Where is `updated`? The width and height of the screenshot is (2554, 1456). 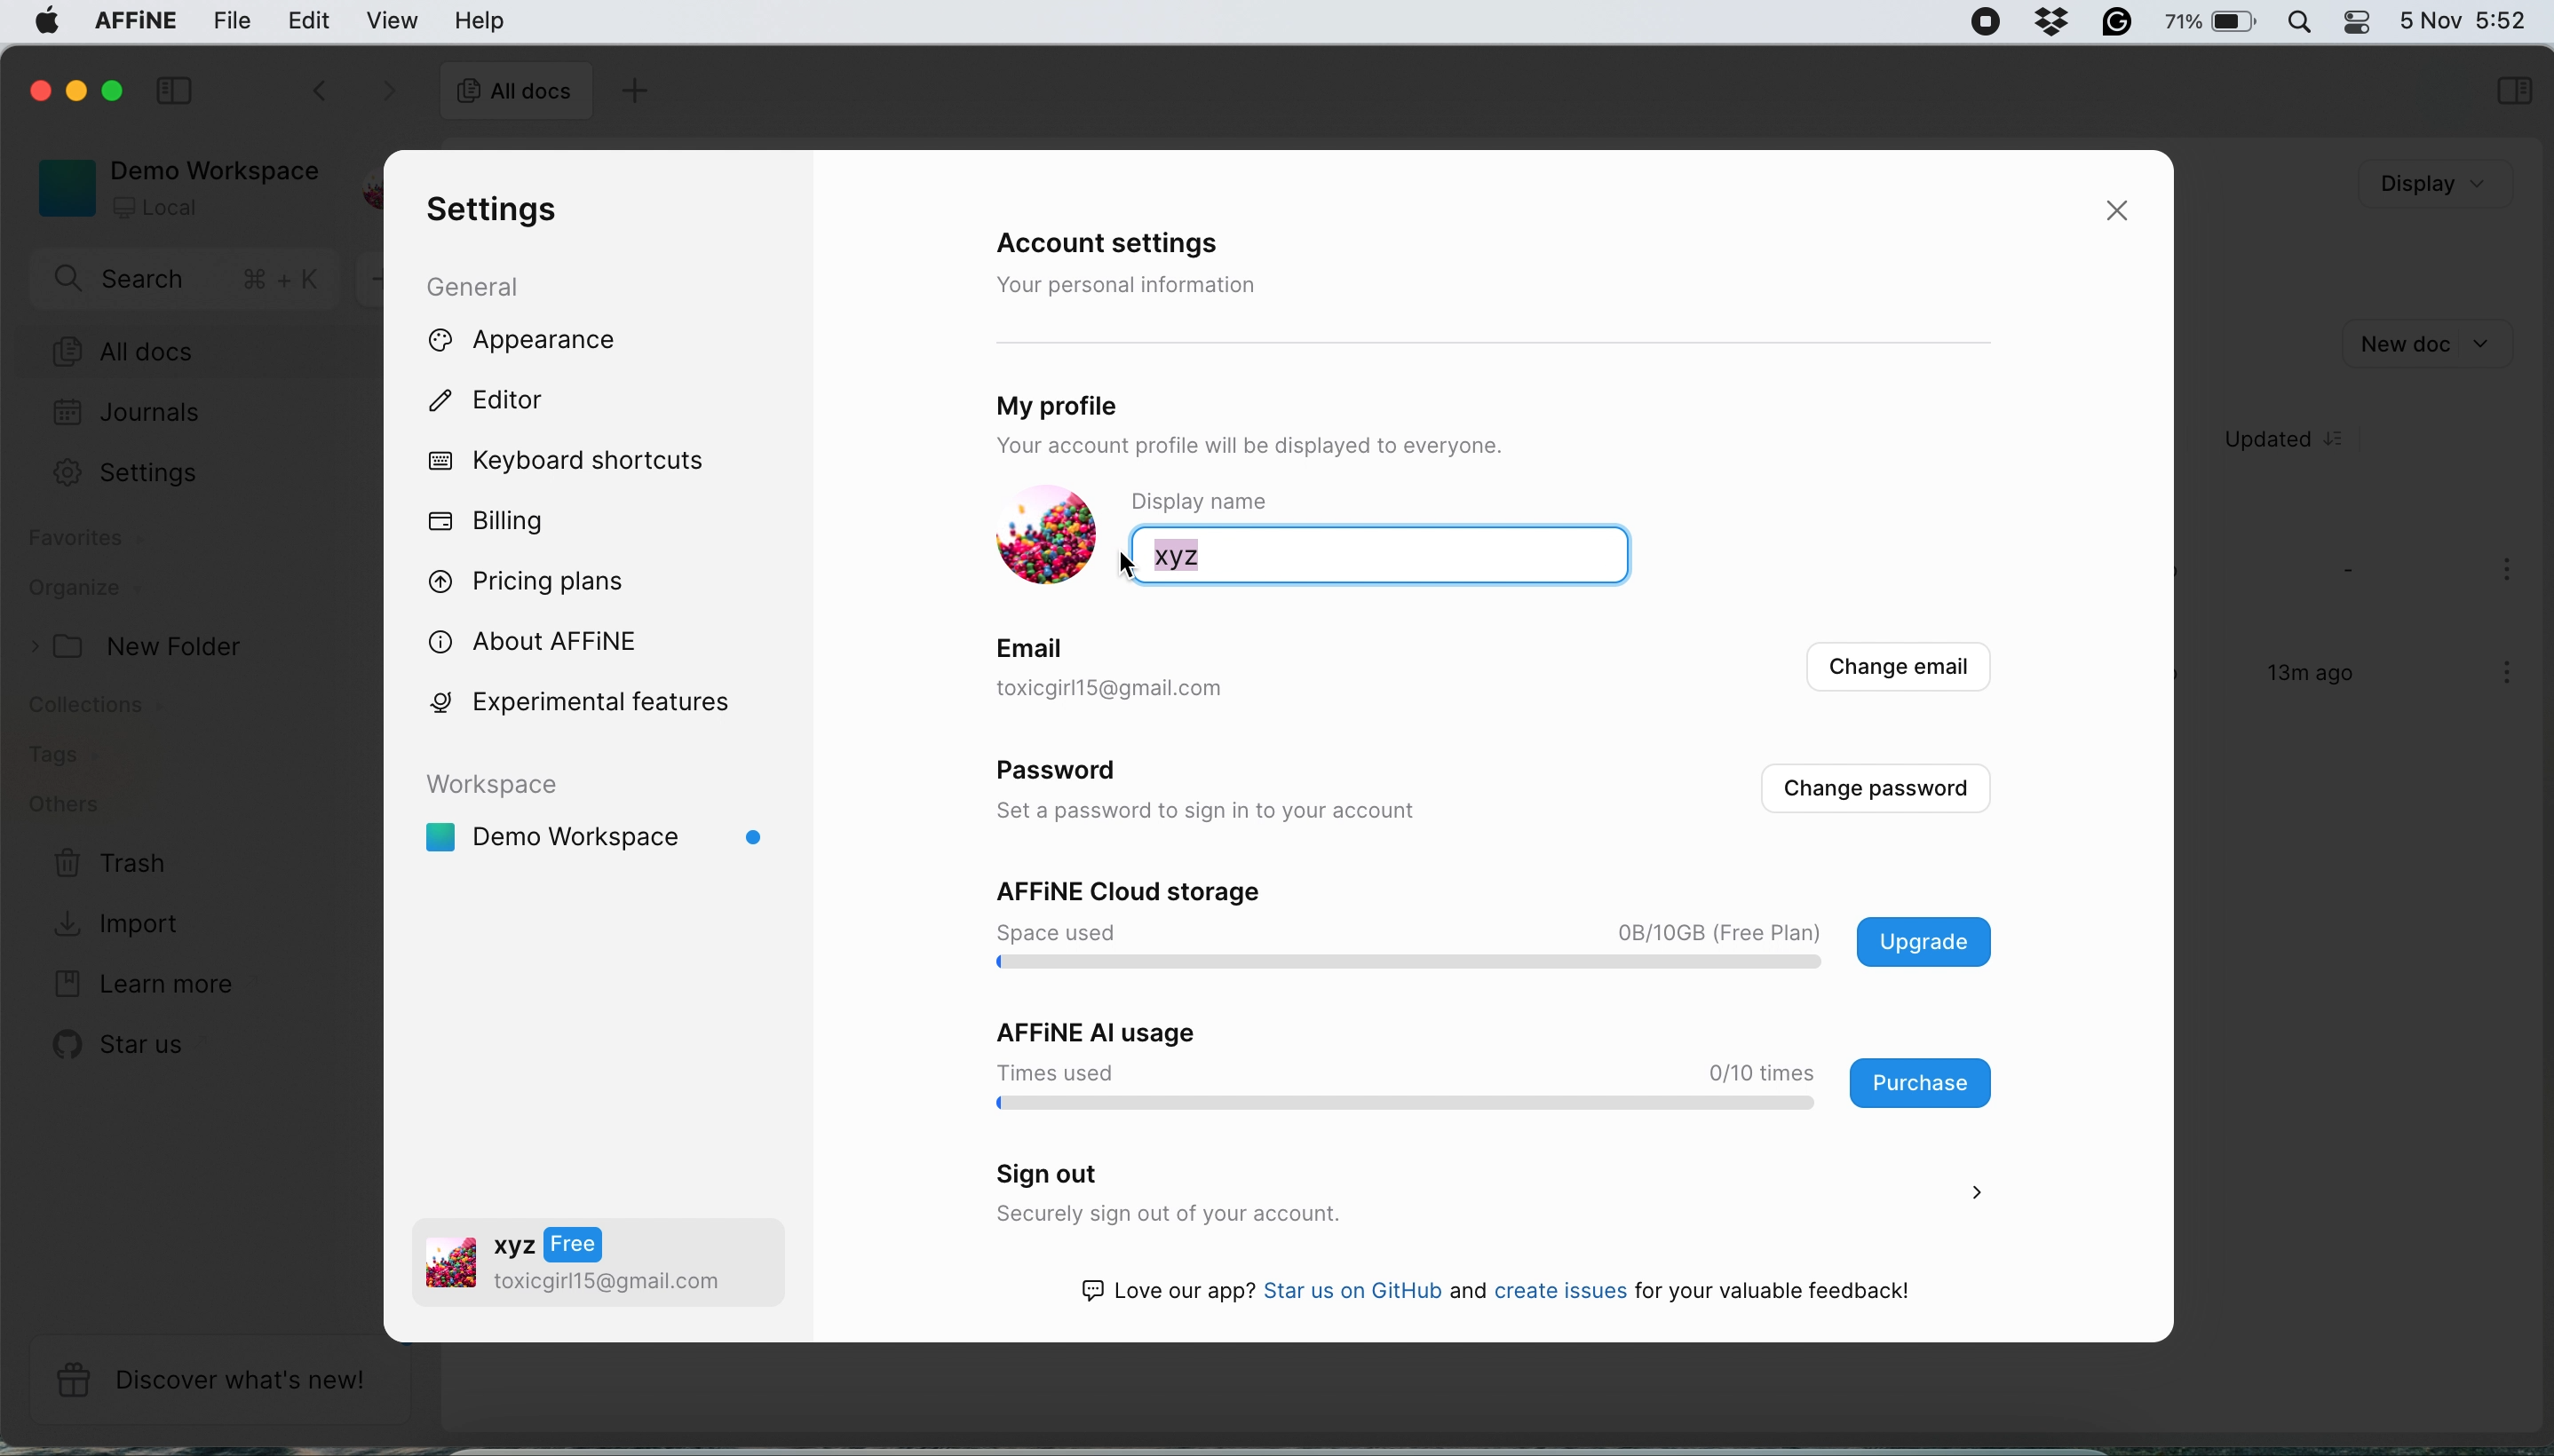
updated is located at coordinates (2298, 440).